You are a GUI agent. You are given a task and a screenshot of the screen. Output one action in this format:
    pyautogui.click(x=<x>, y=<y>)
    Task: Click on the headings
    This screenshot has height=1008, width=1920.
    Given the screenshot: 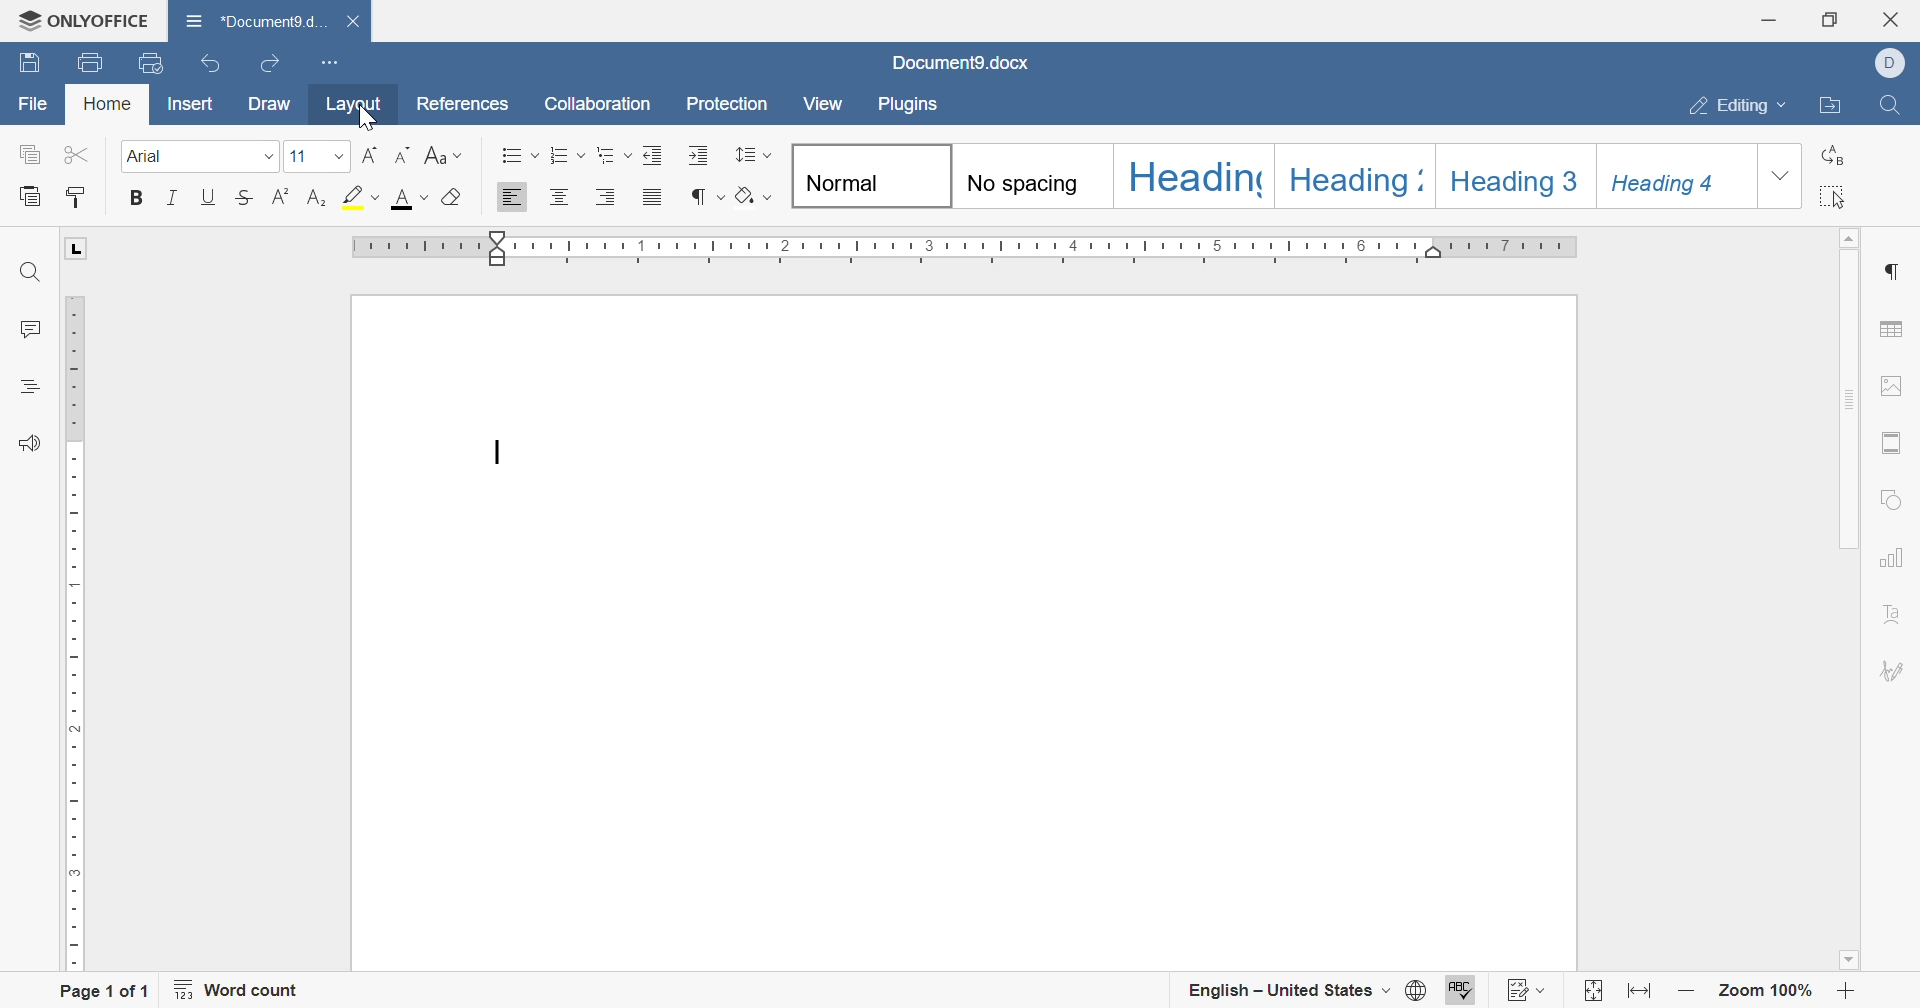 What is the action you would take?
    pyautogui.click(x=27, y=386)
    